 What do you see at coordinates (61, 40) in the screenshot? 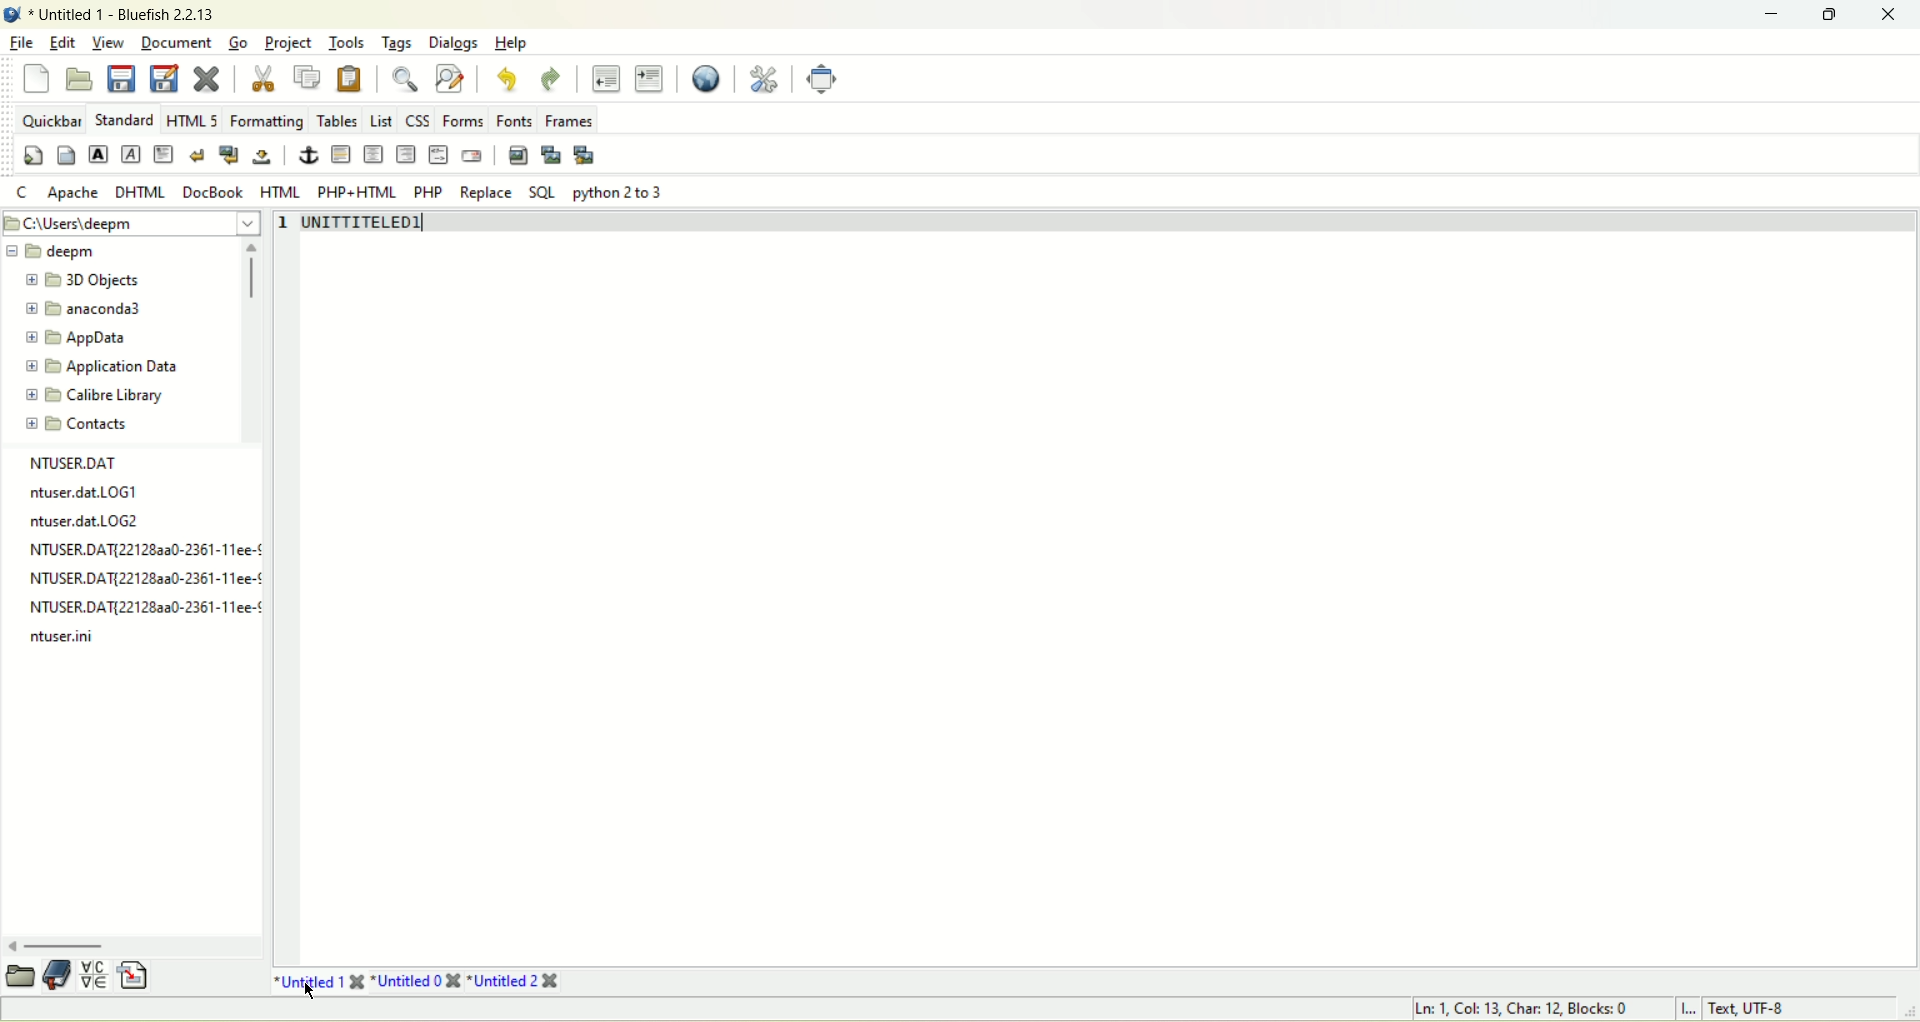
I see `edit` at bounding box center [61, 40].